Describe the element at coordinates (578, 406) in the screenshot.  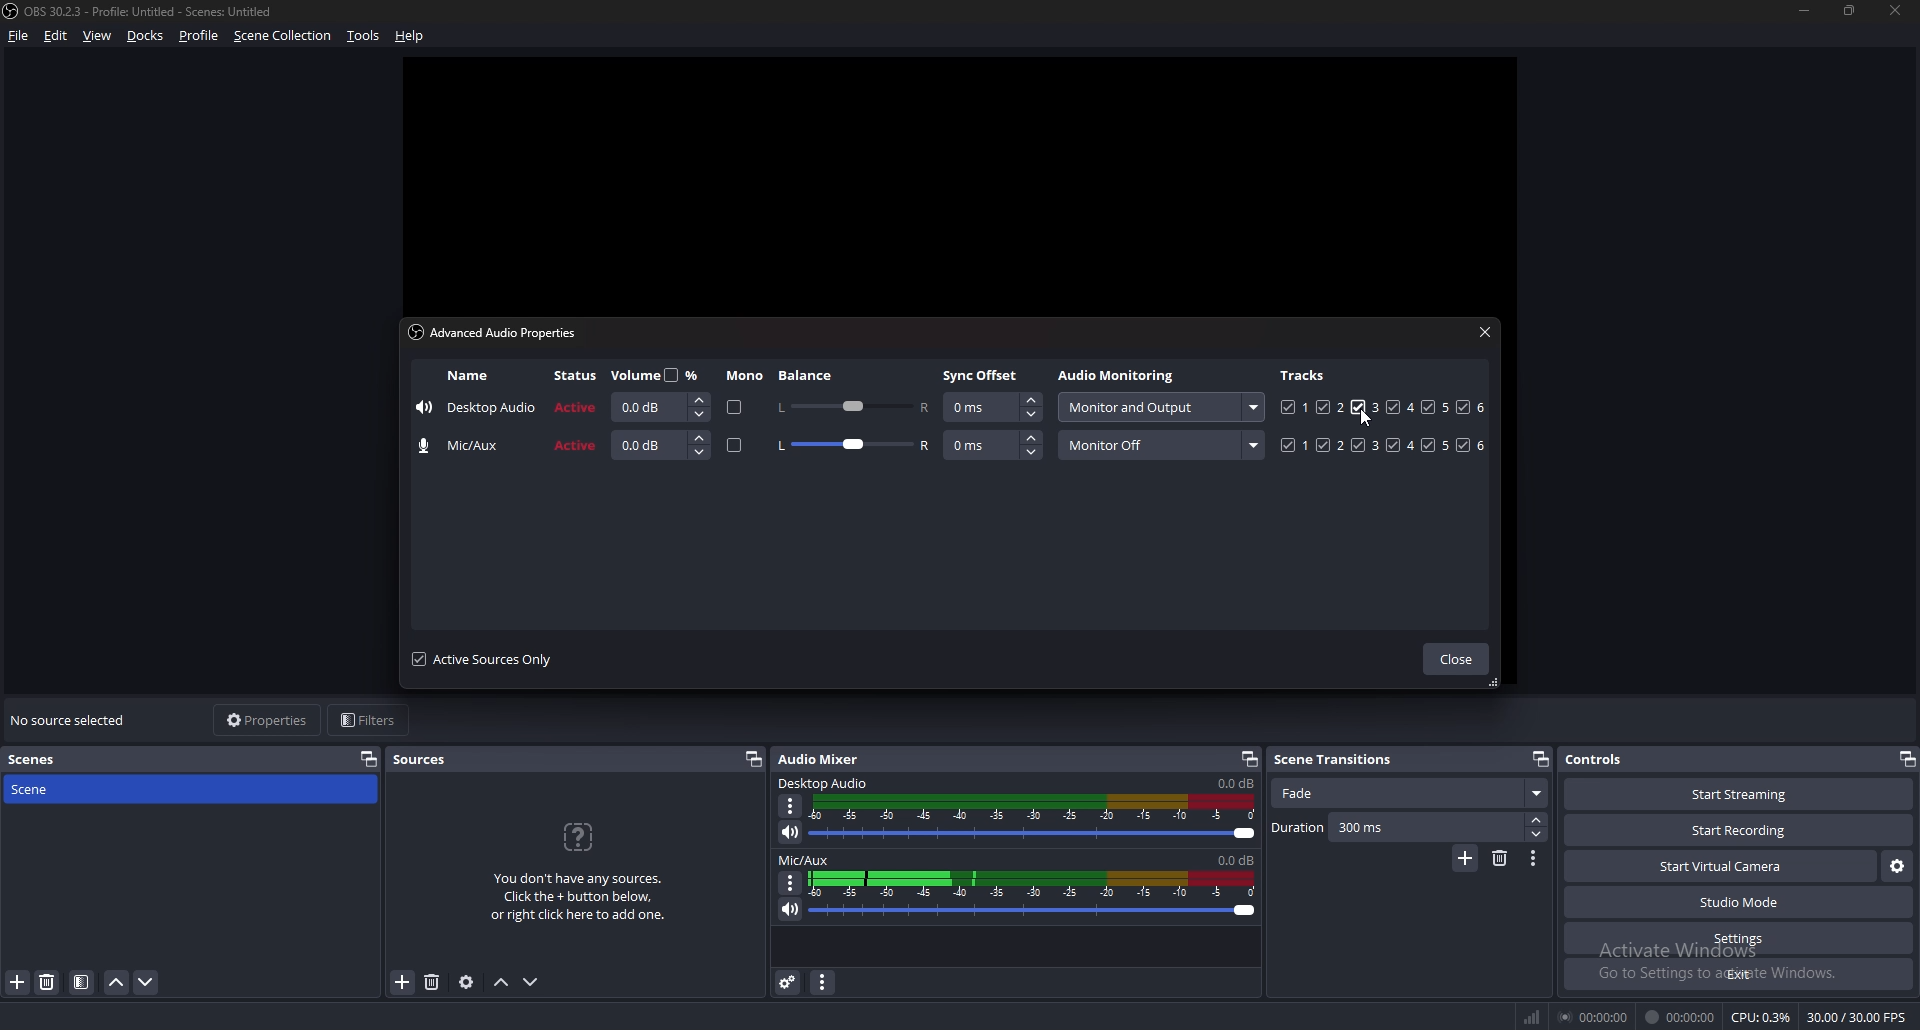
I see `active` at that location.